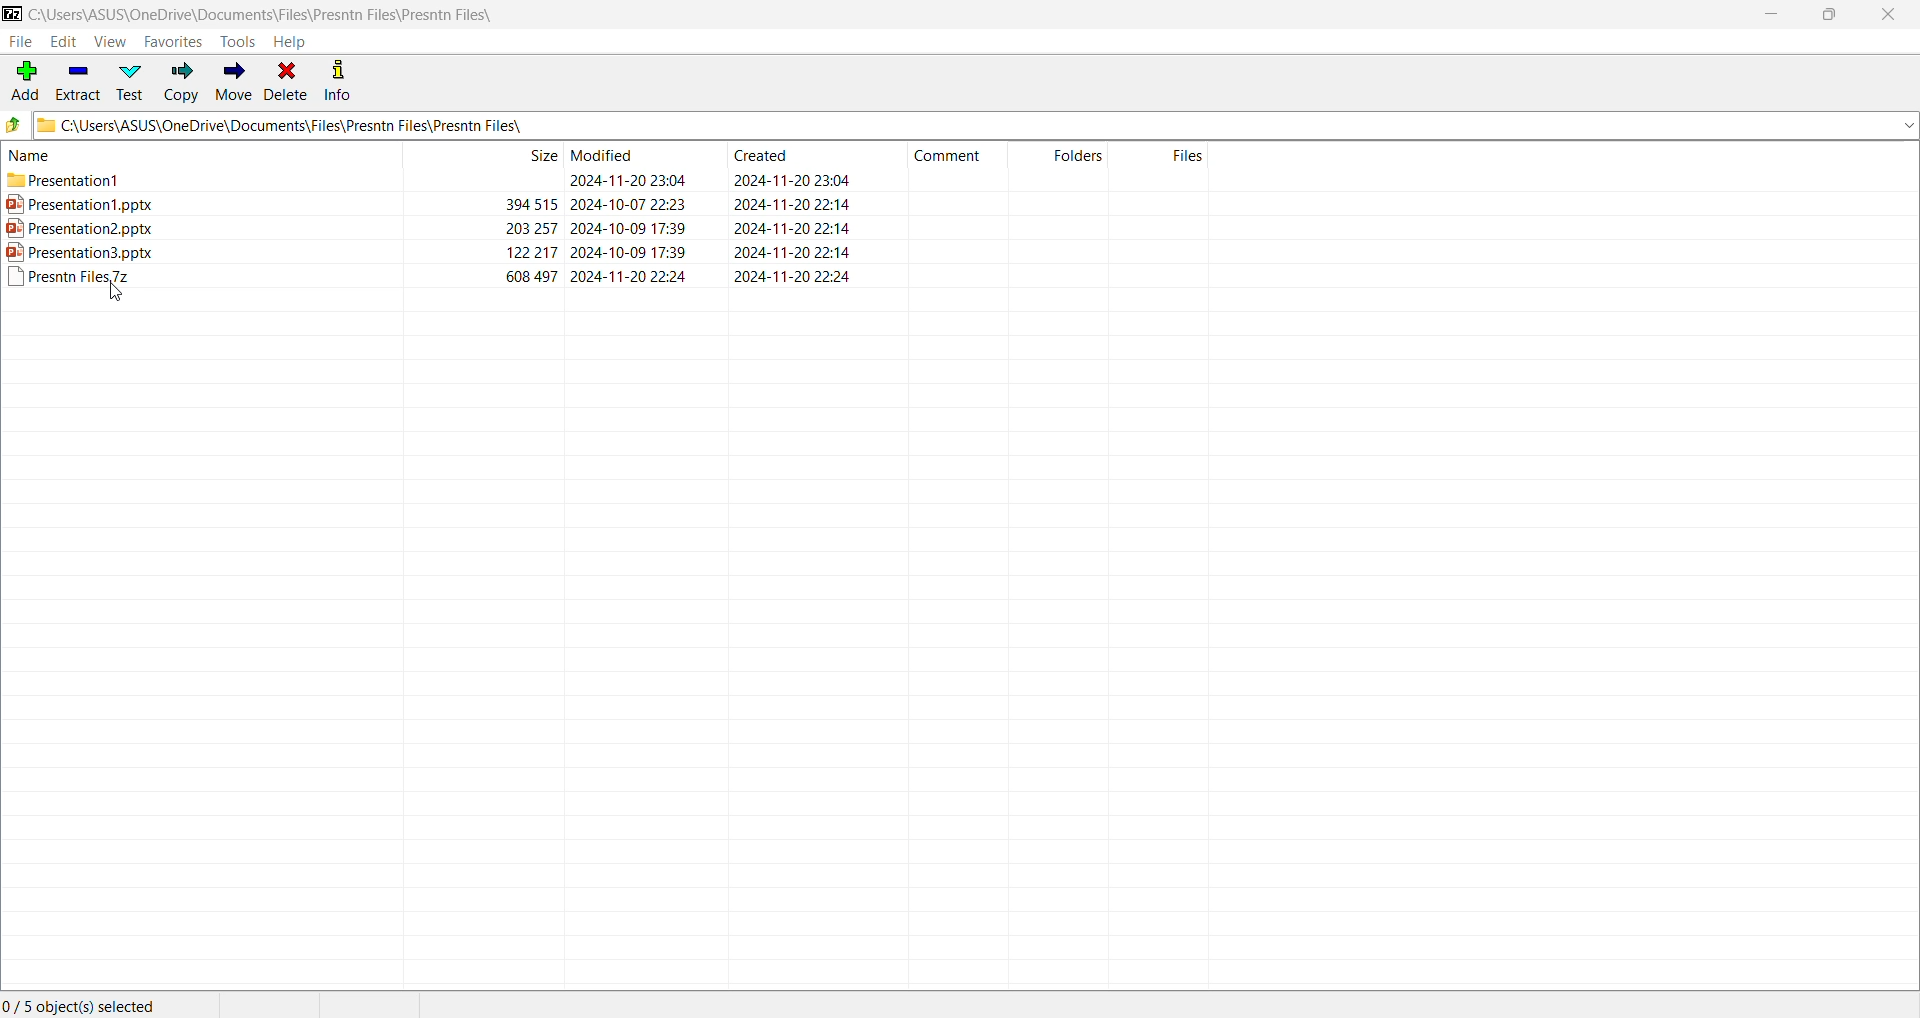 Image resolution: width=1920 pixels, height=1018 pixels. What do you see at coordinates (788, 204) in the screenshot?
I see `2024-11-20 22:14` at bounding box center [788, 204].